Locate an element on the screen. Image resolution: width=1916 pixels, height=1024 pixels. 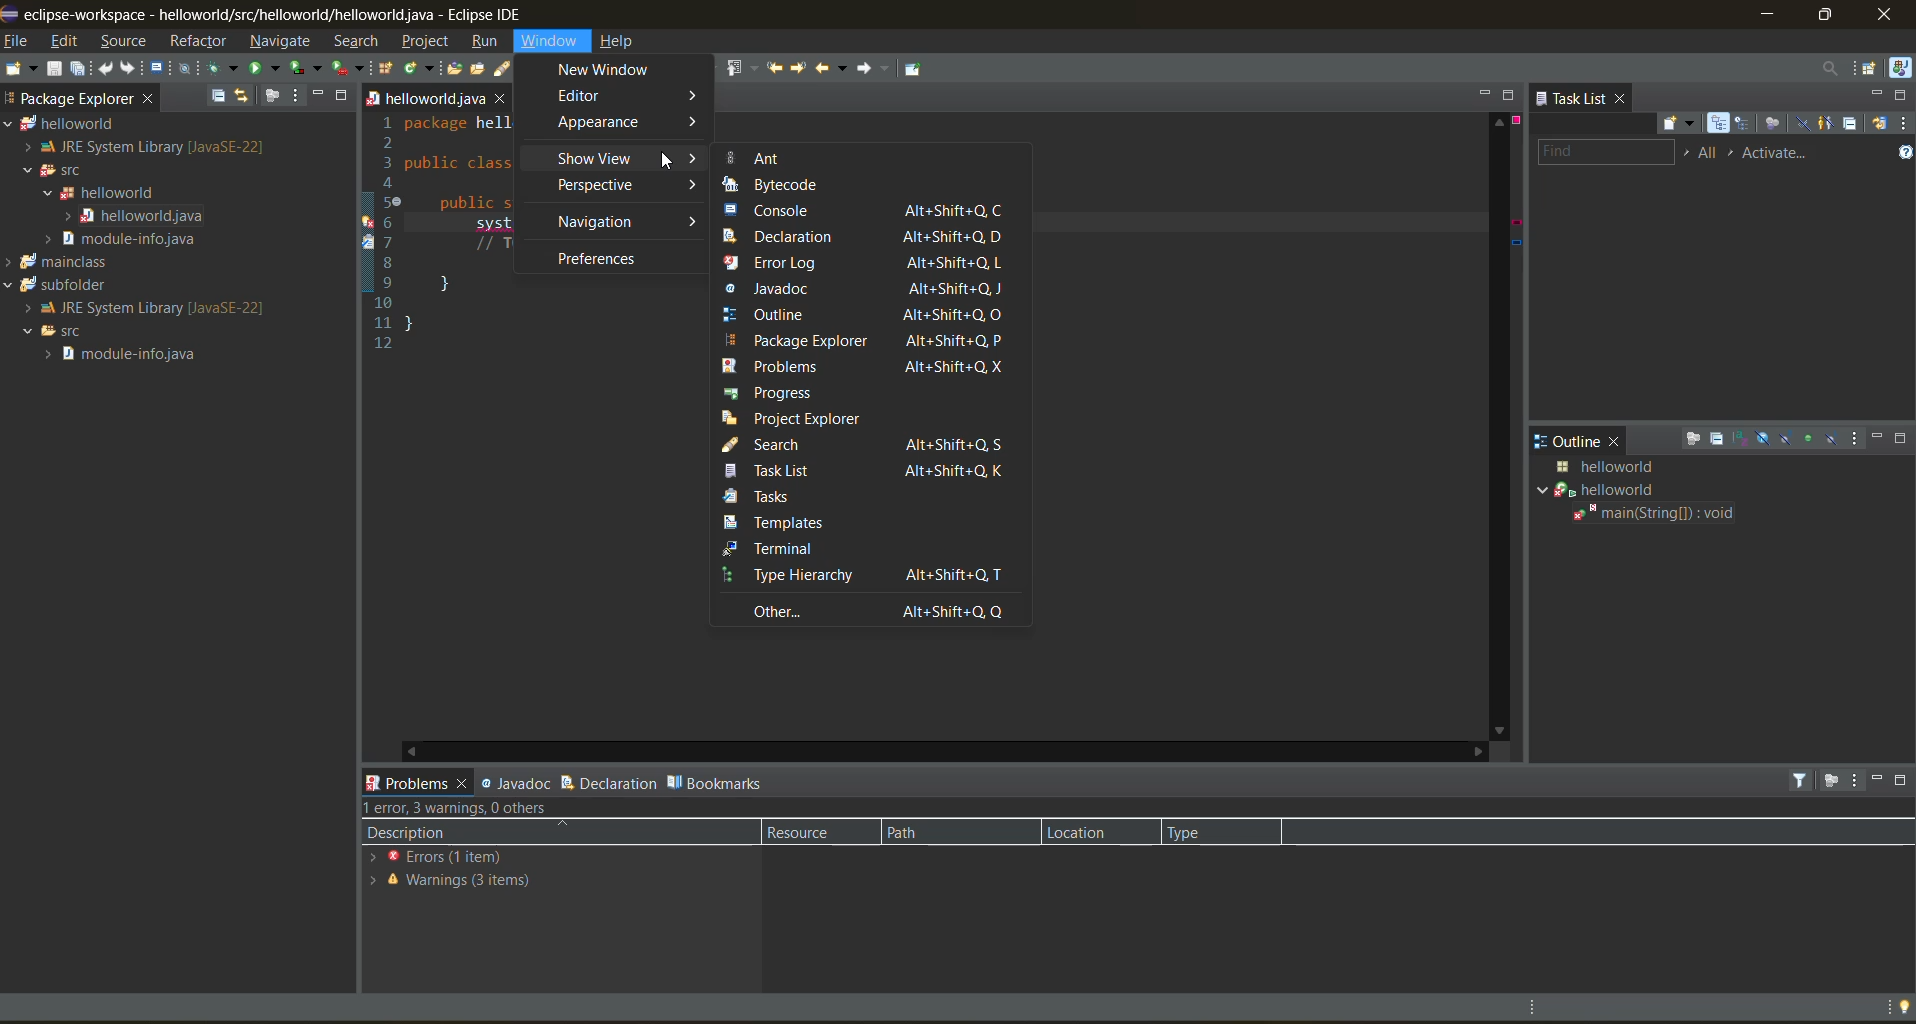
maximize is located at coordinates (342, 96).